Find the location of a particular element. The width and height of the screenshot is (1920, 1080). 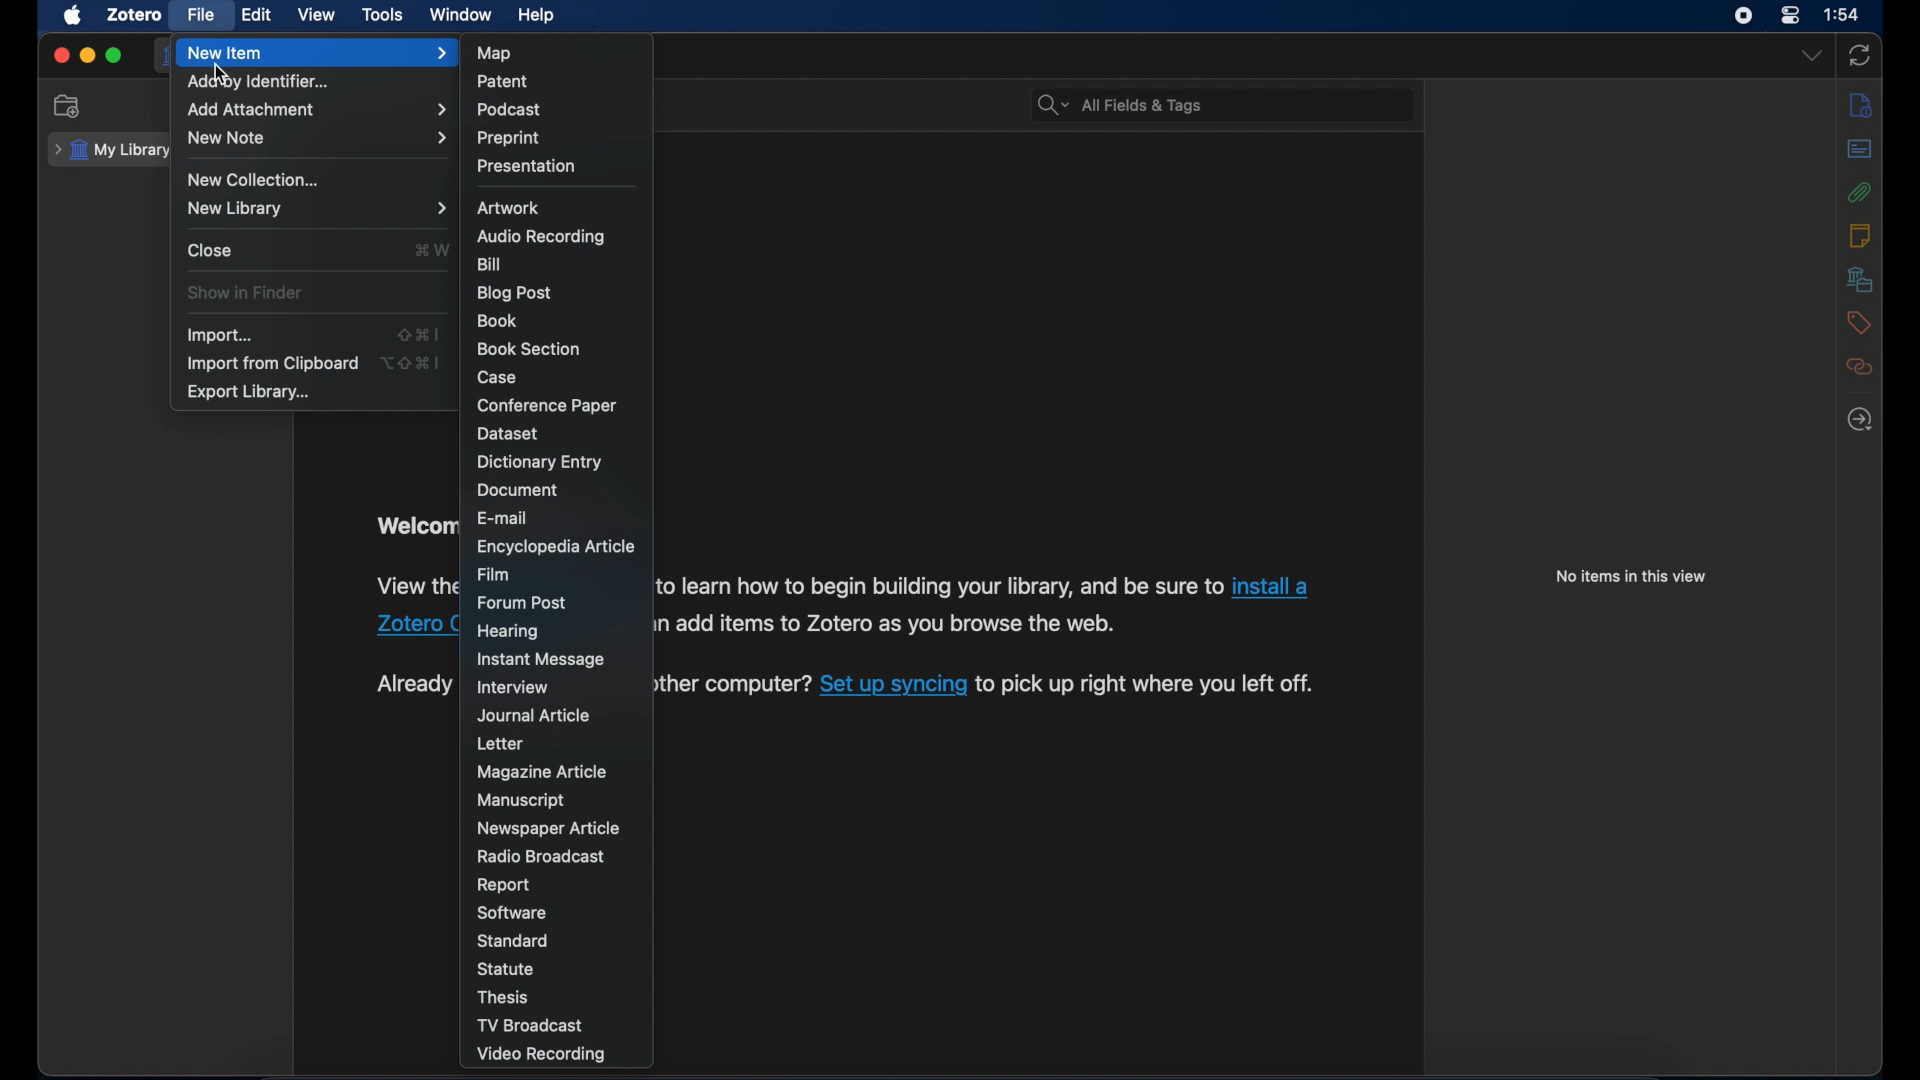

e-mail is located at coordinates (505, 517).